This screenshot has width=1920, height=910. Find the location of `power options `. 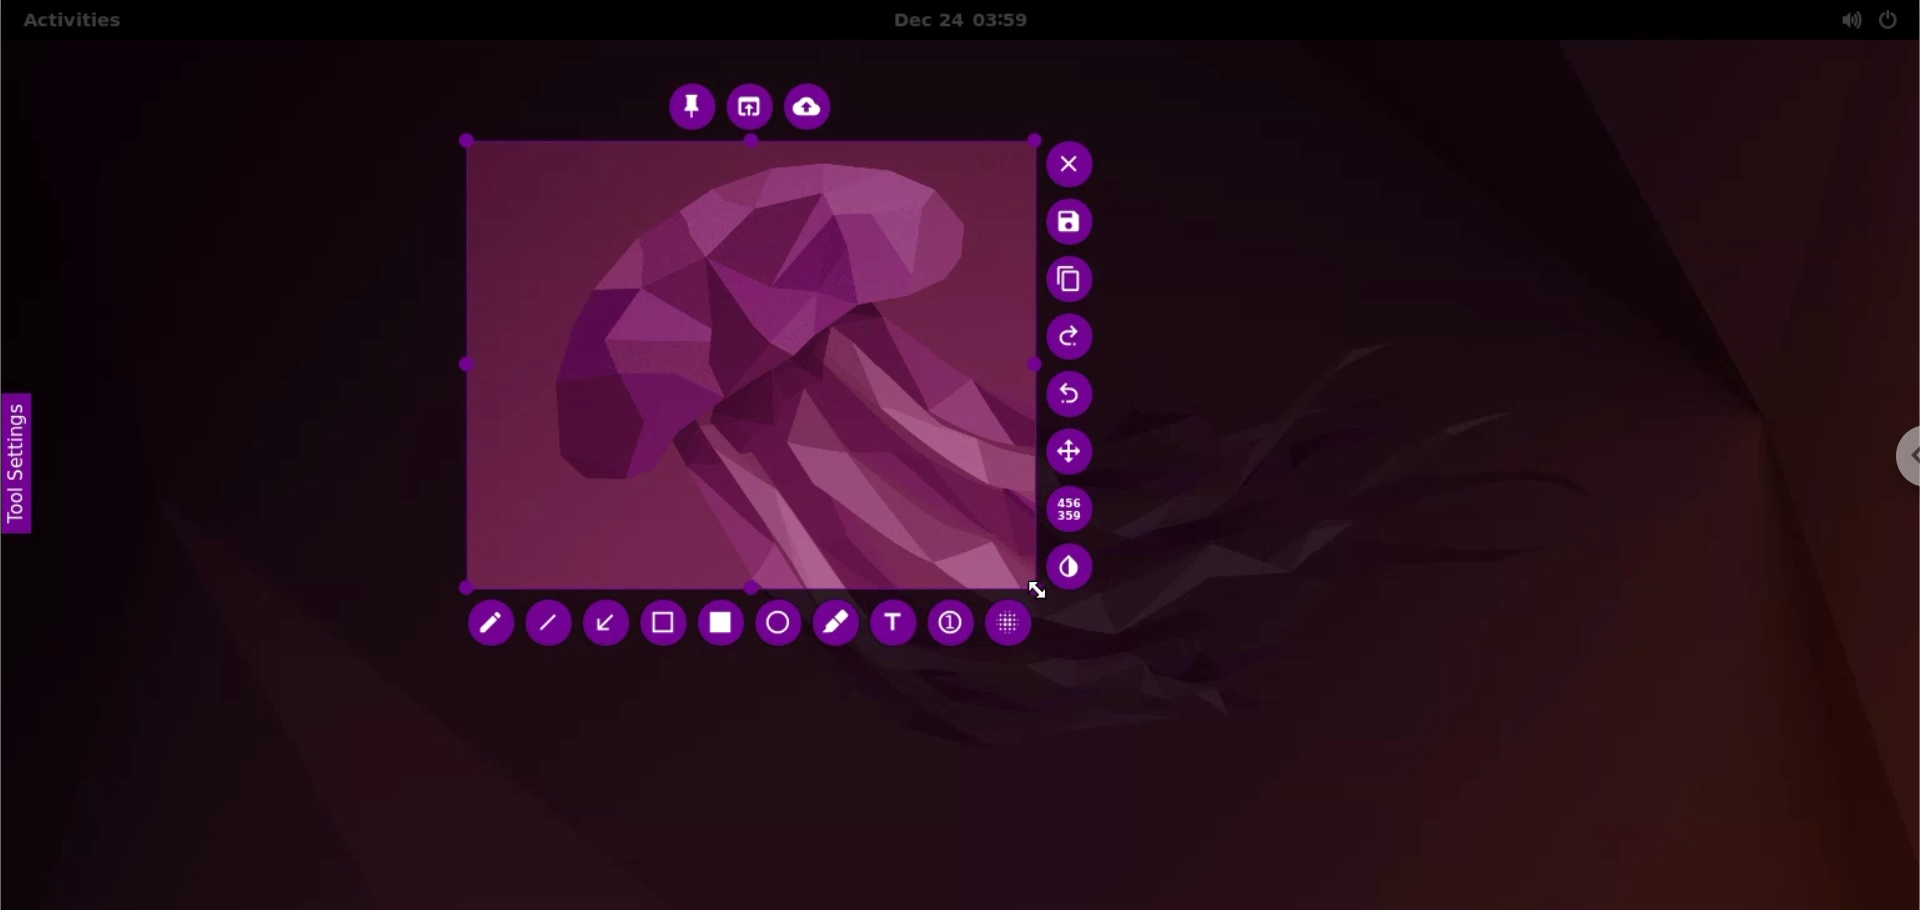

power options  is located at coordinates (1892, 18).